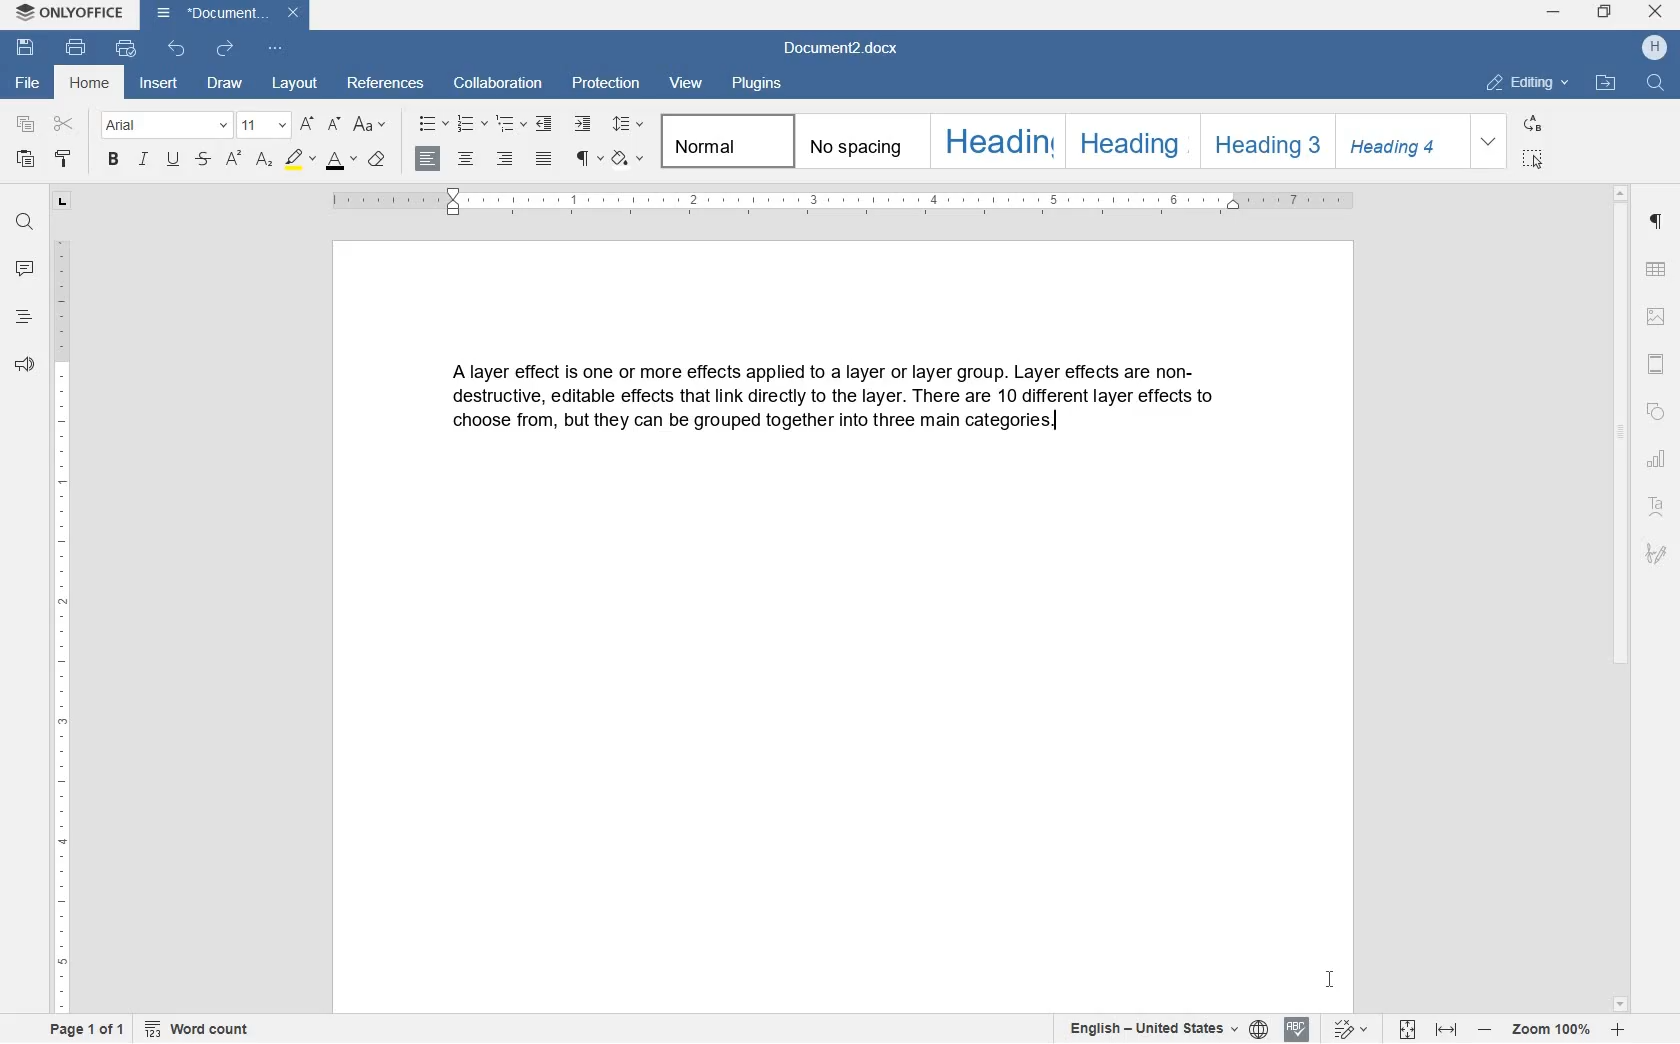  I want to click on CENTER ALIGNMENT, so click(466, 160).